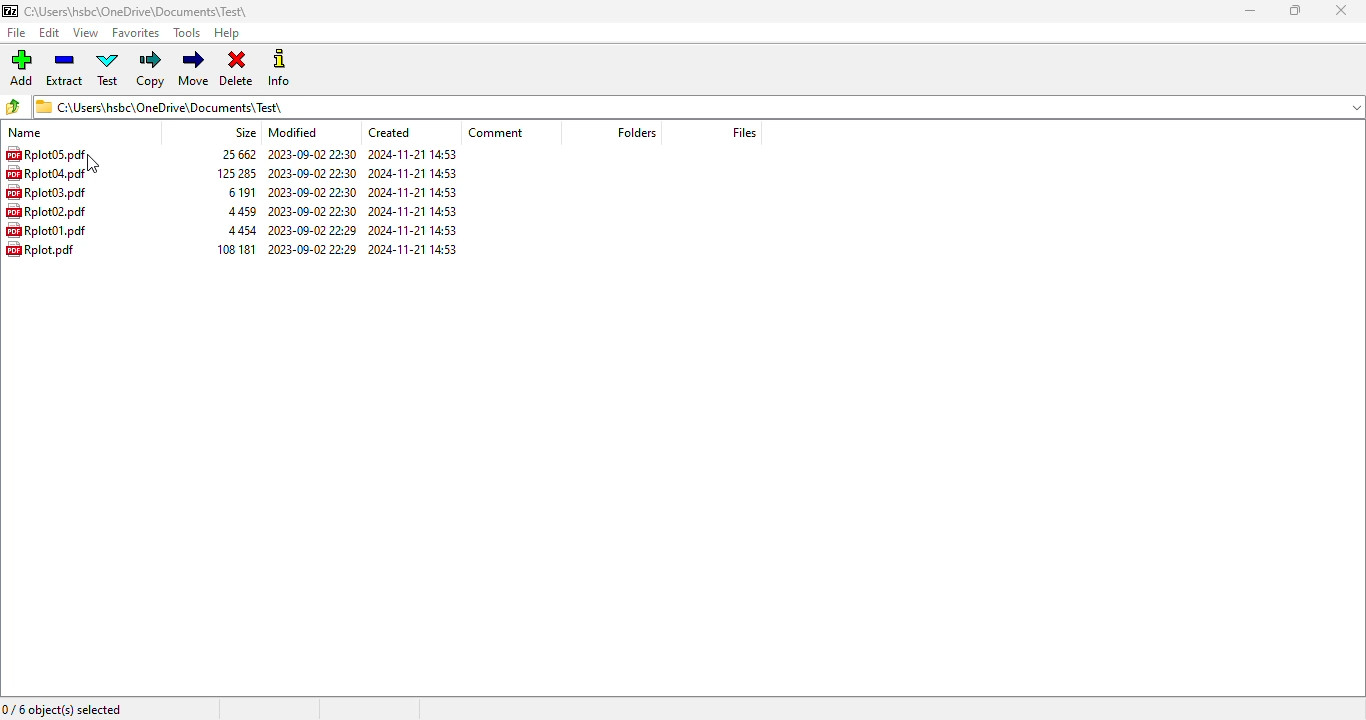  What do you see at coordinates (227, 33) in the screenshot?
I see `help` at bounding box center [227, 33].